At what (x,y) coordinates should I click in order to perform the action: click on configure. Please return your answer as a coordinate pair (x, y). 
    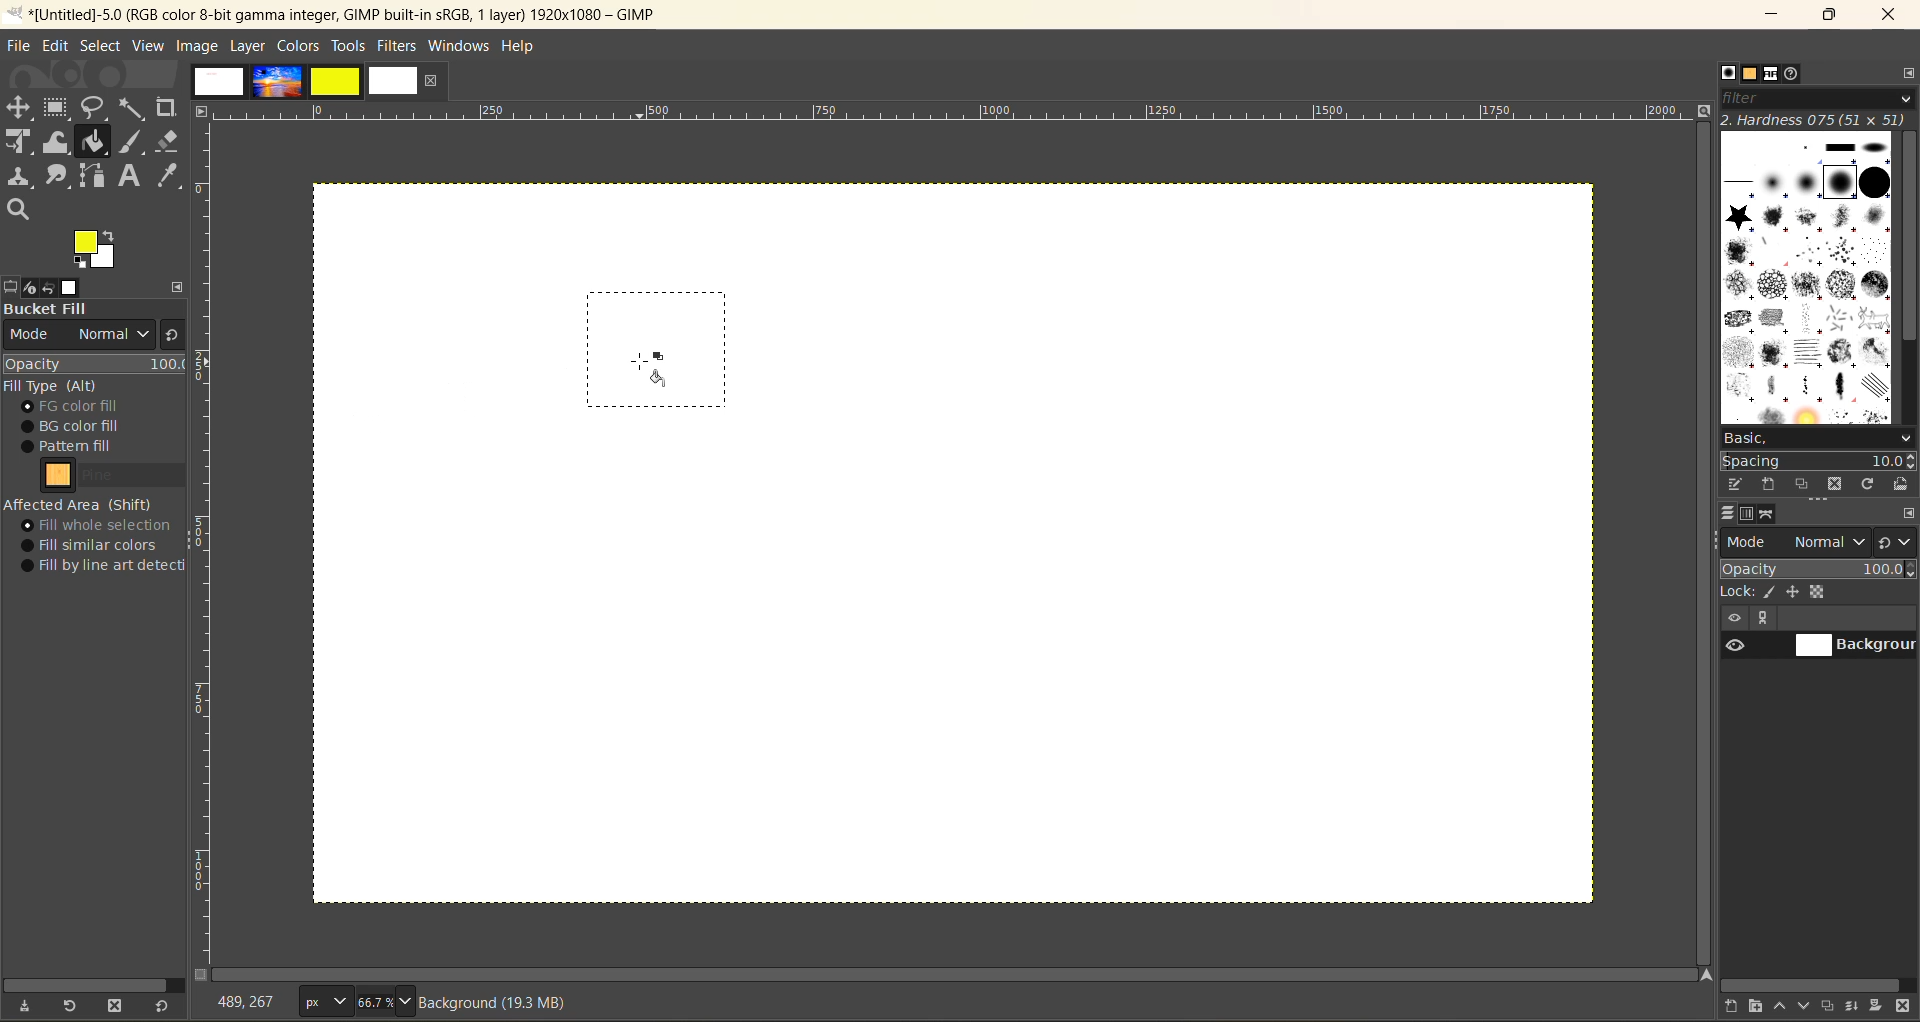
    Looking at the image, I should click on (177, 285).